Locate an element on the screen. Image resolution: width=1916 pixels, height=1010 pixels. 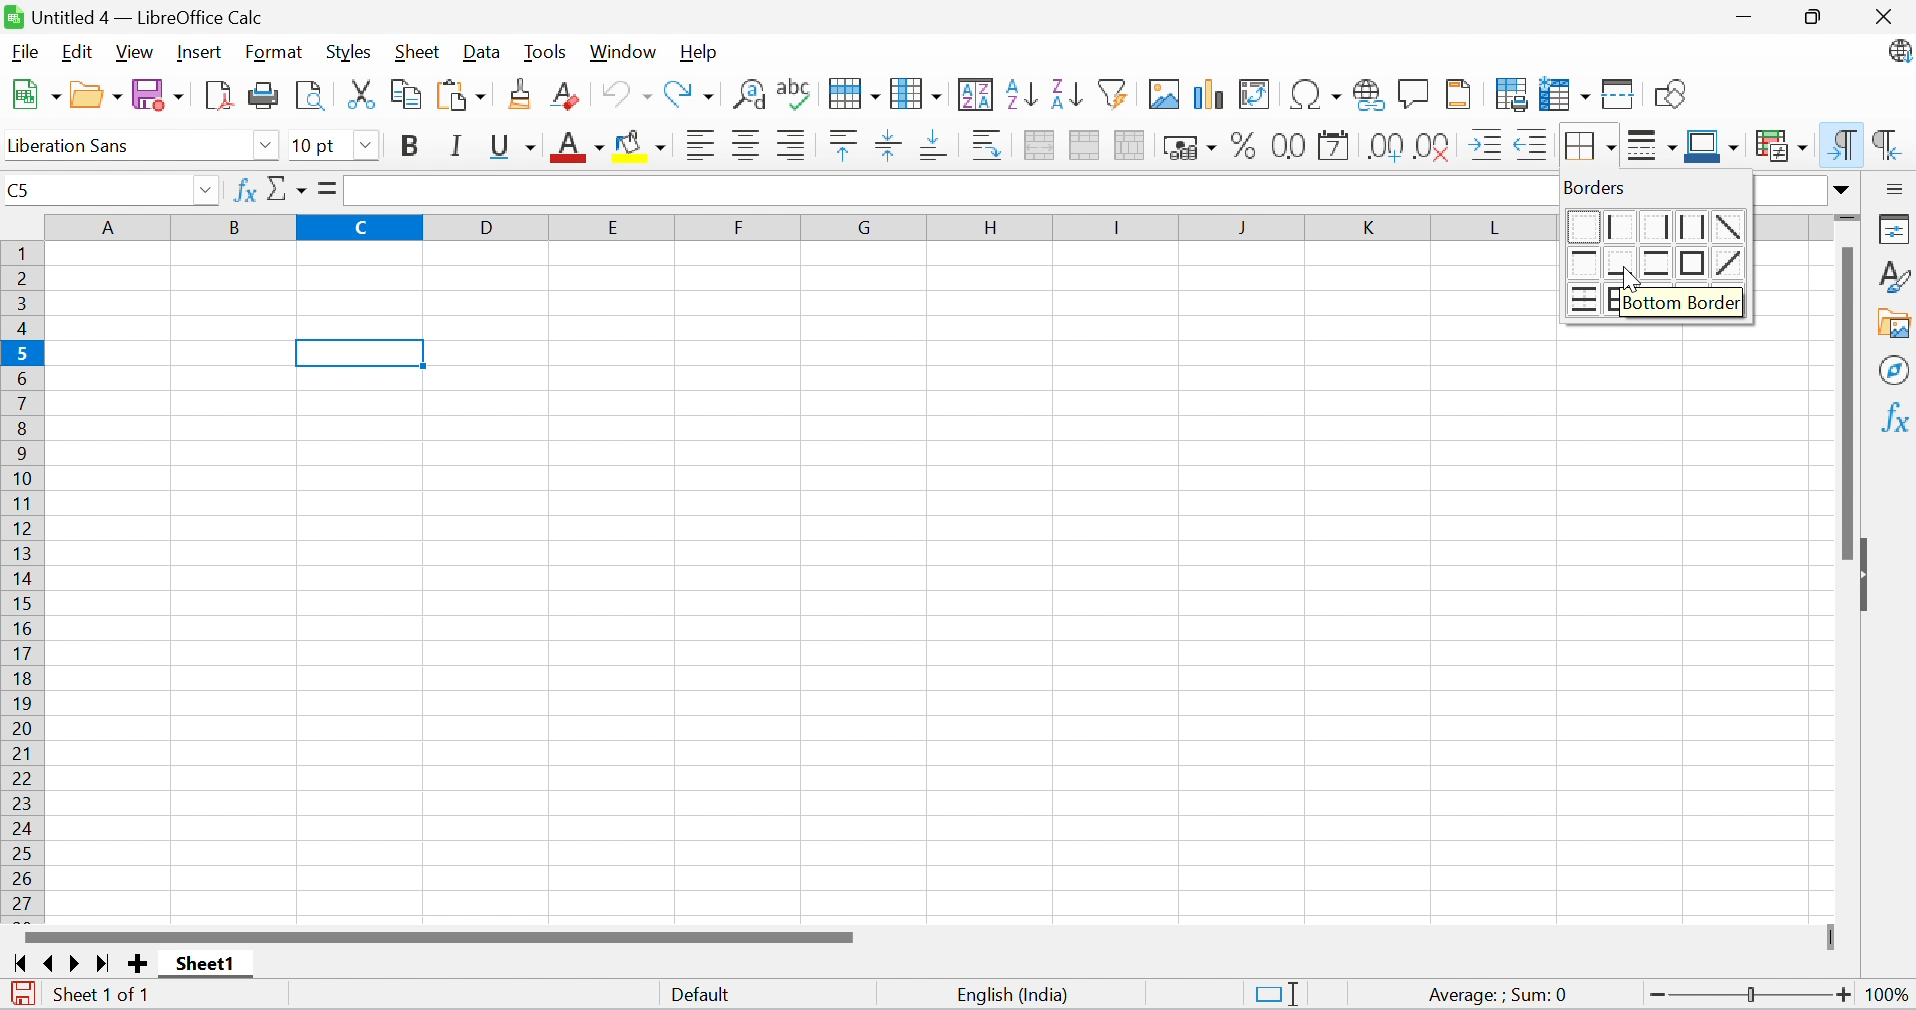
Top and bottom borders. And all horizontal lines. is located at coordinates (1584, 299).